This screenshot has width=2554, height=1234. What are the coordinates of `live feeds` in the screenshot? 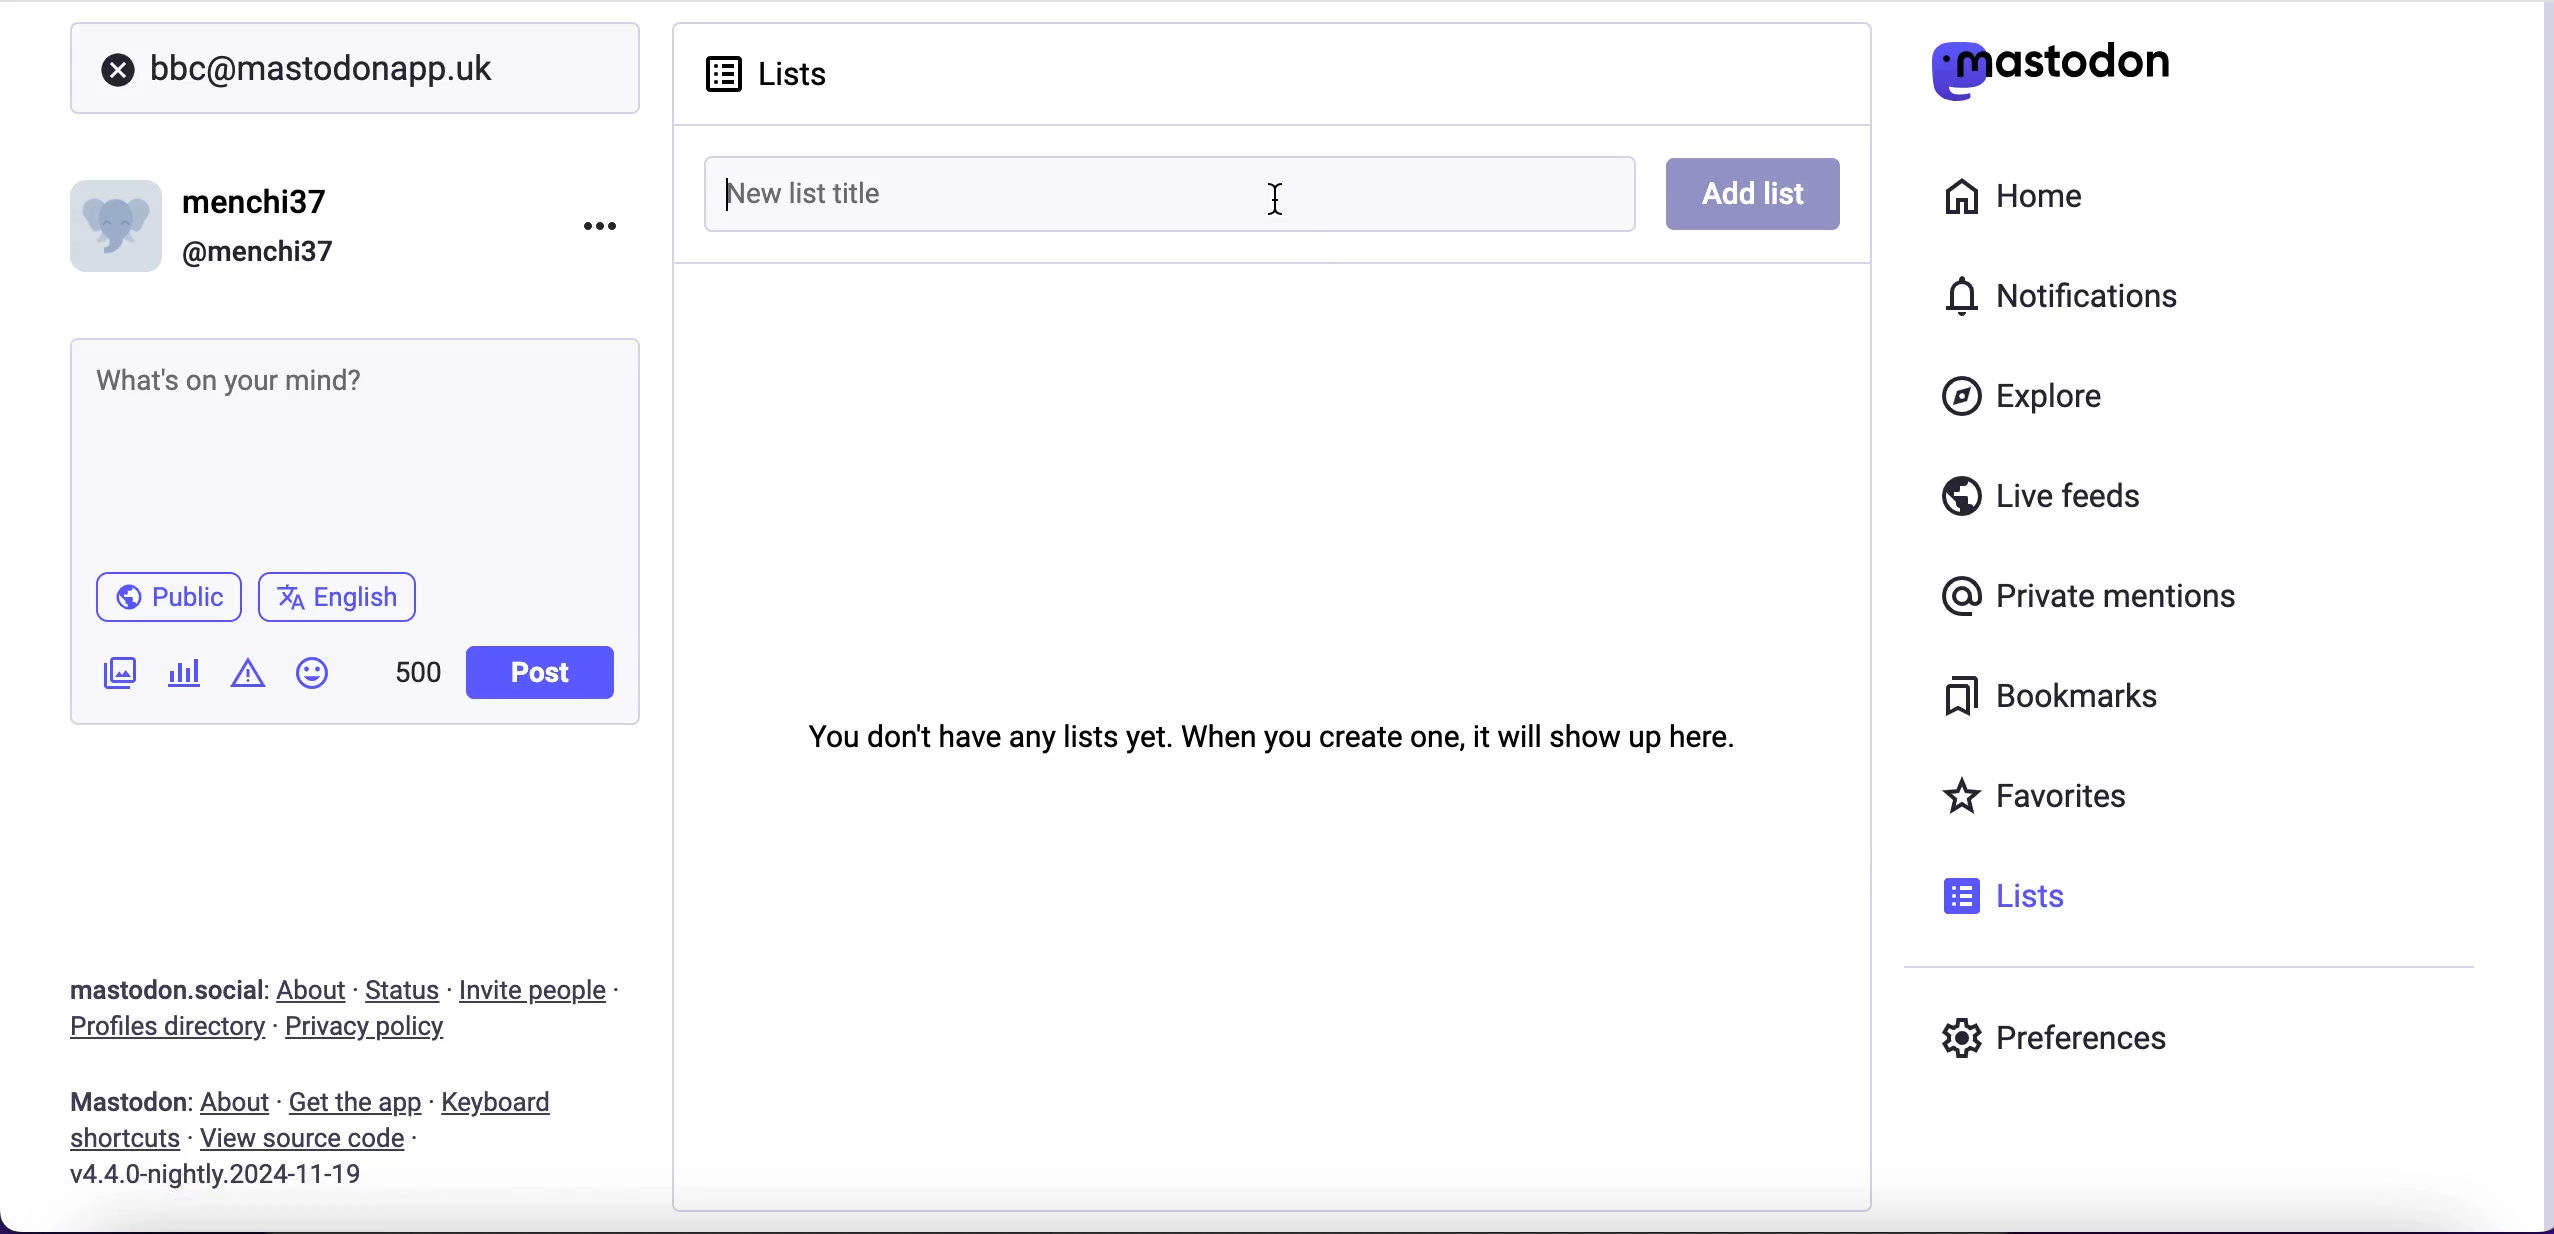 It's located at (2043, 503).